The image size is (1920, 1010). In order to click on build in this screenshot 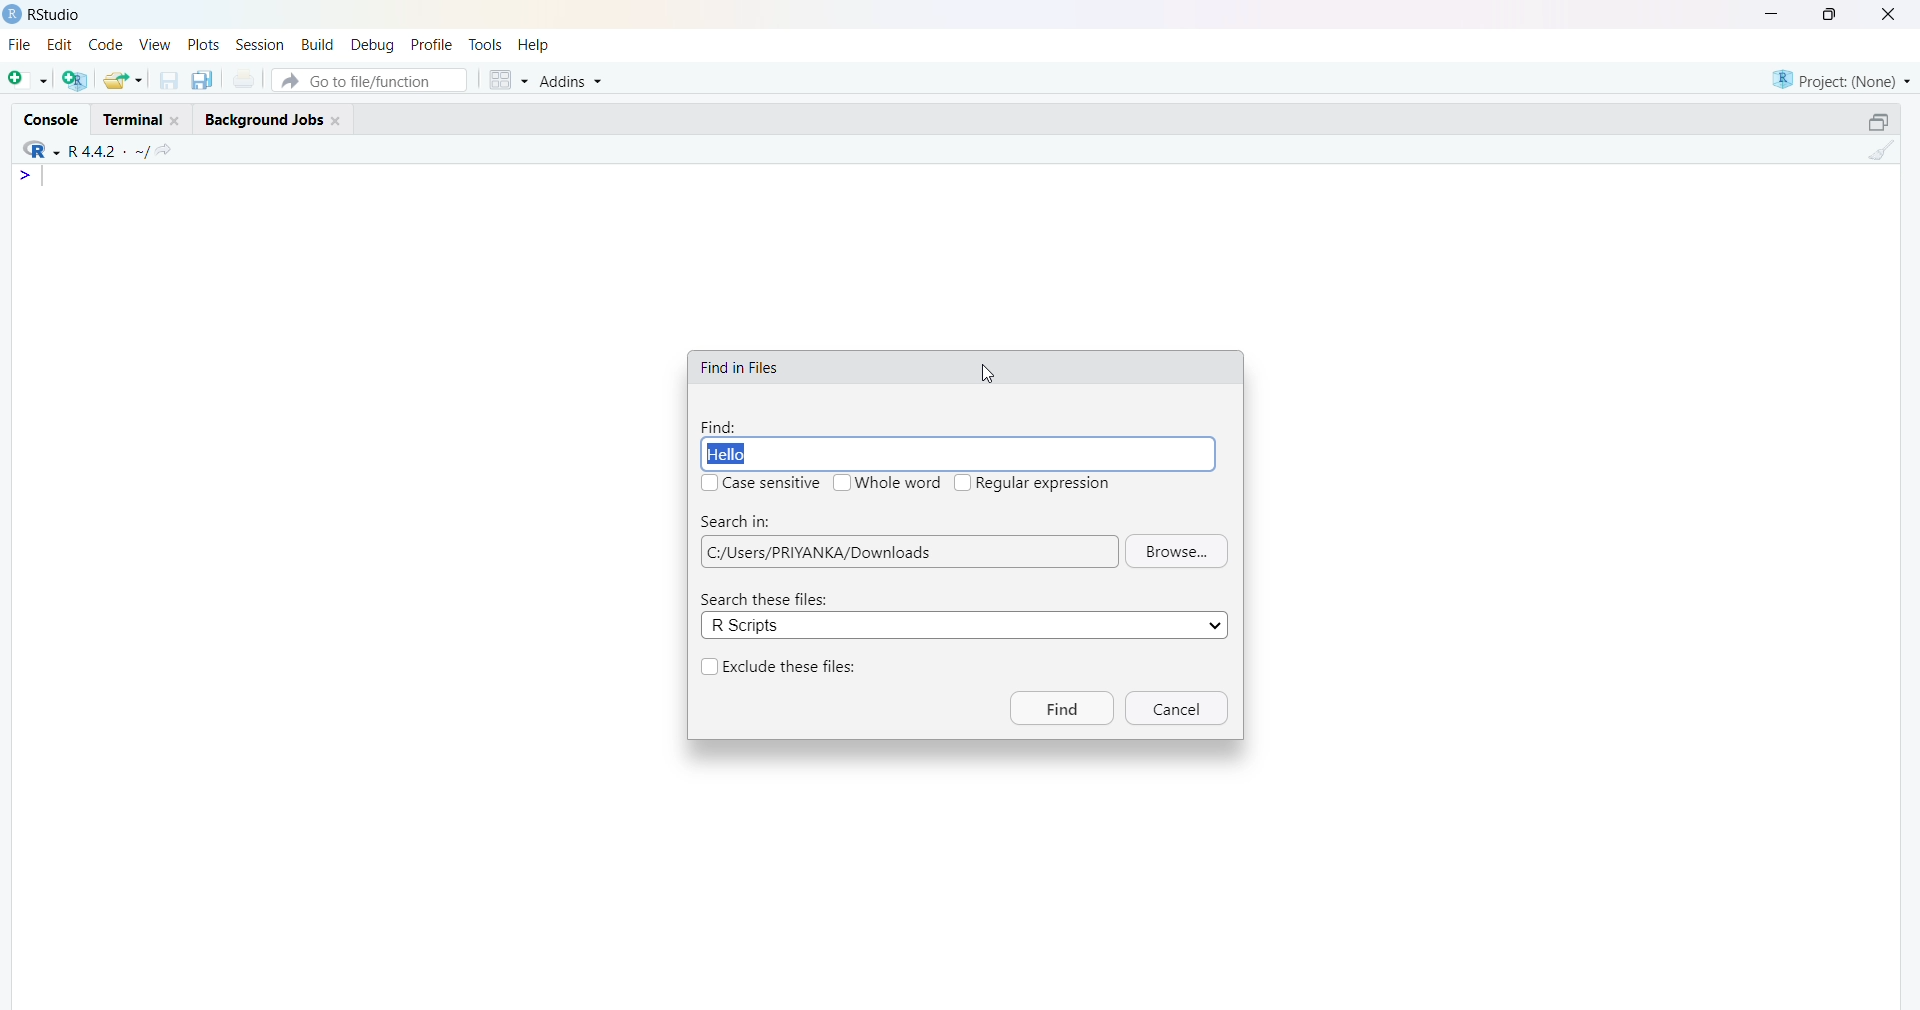, I will do `click(320, 45)`.